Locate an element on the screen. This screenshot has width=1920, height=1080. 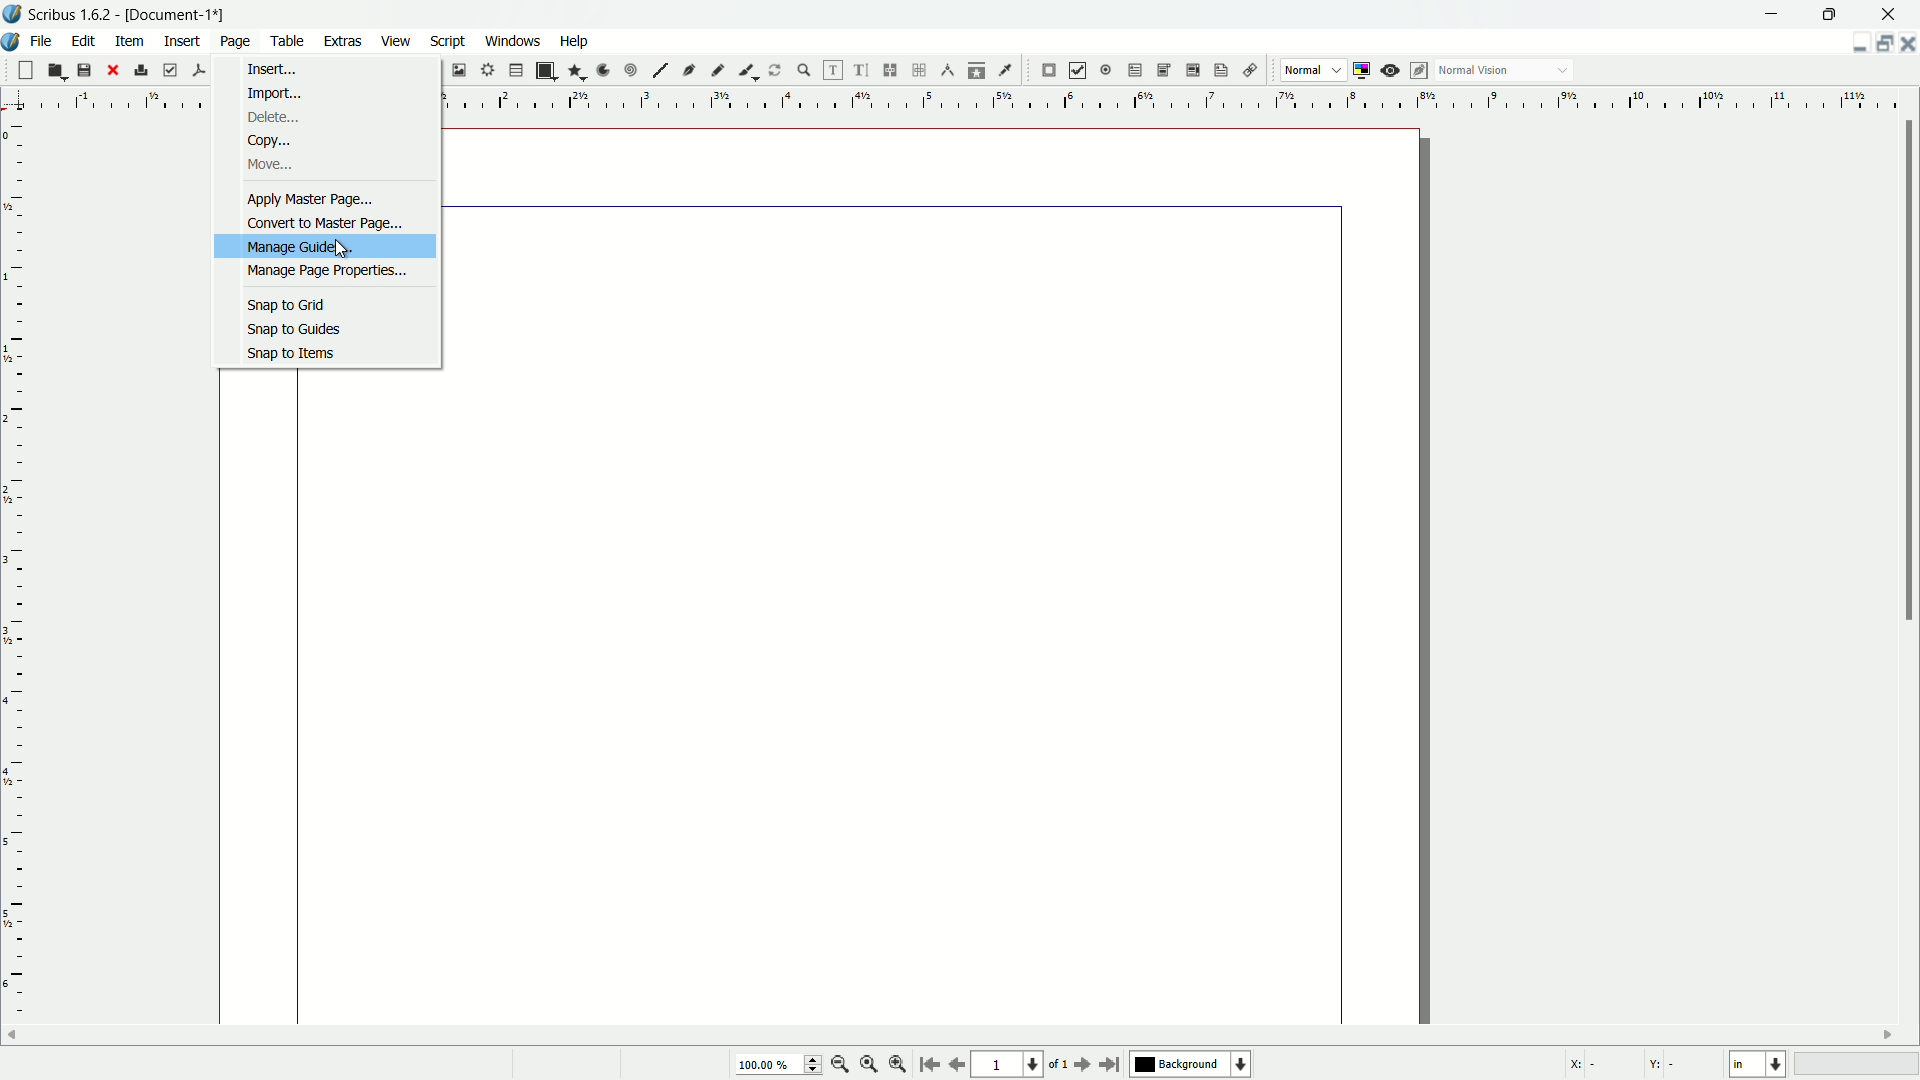
toggle color management system is located at coordinates (1364, 70).